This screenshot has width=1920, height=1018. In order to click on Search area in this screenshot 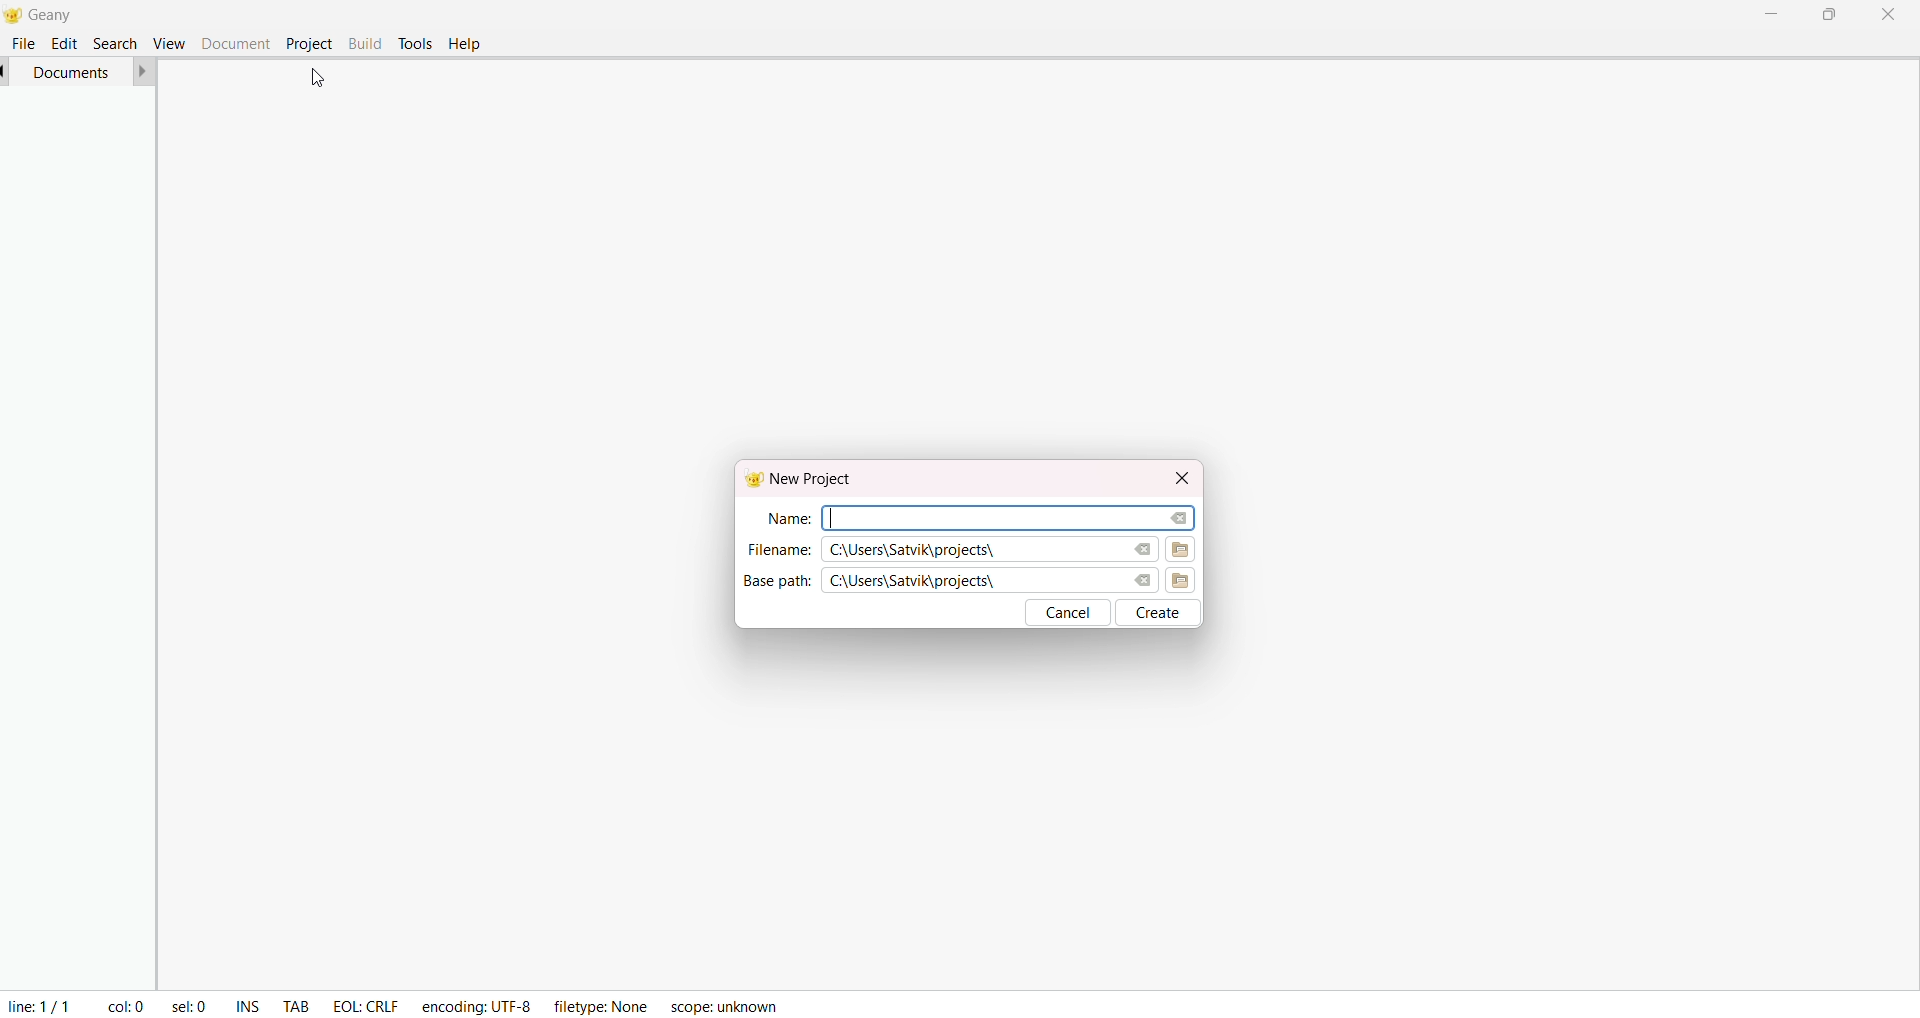, I will do `click(1004, 514)`.